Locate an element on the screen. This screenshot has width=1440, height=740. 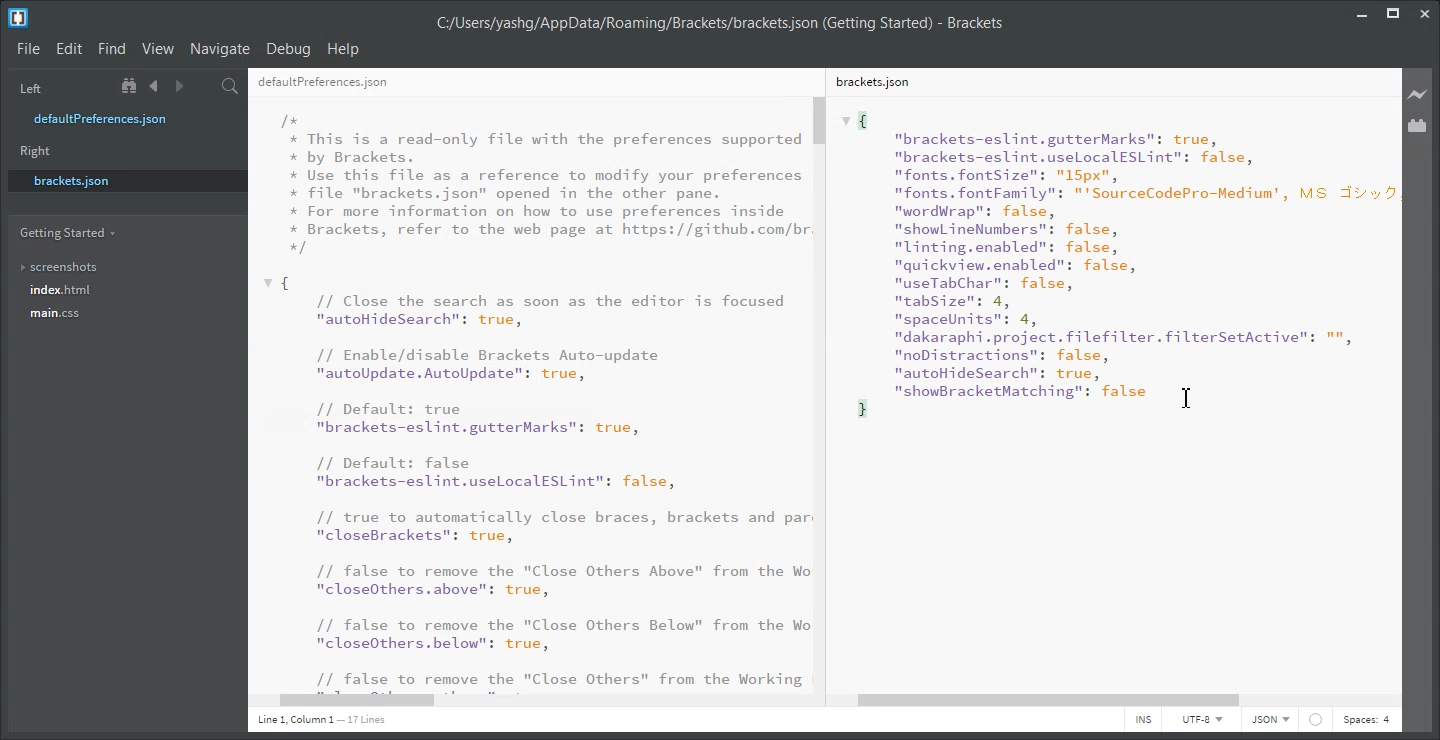
defaultPreferences.json is located at coordinates (113, 119).